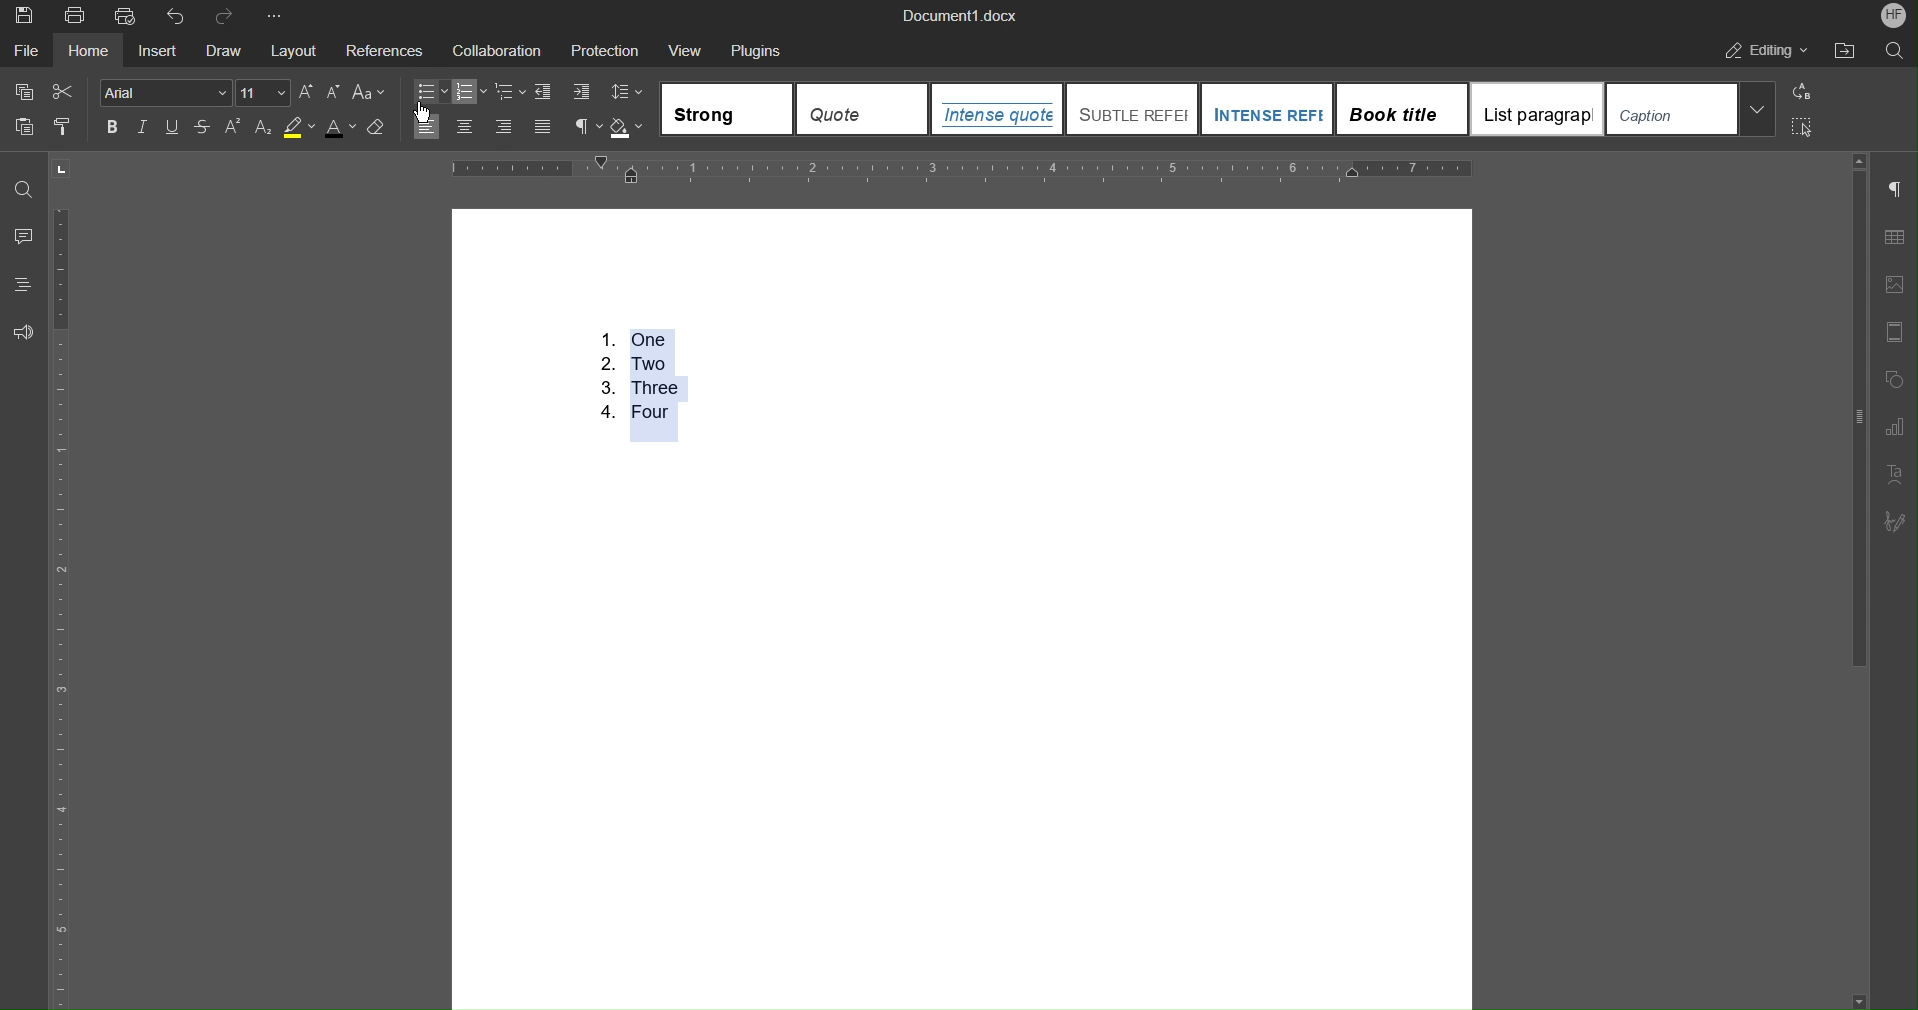  What do you see at coordinates (1894, 14) in the screenshot?
I see `Account` at bounding box center [1894, 14].